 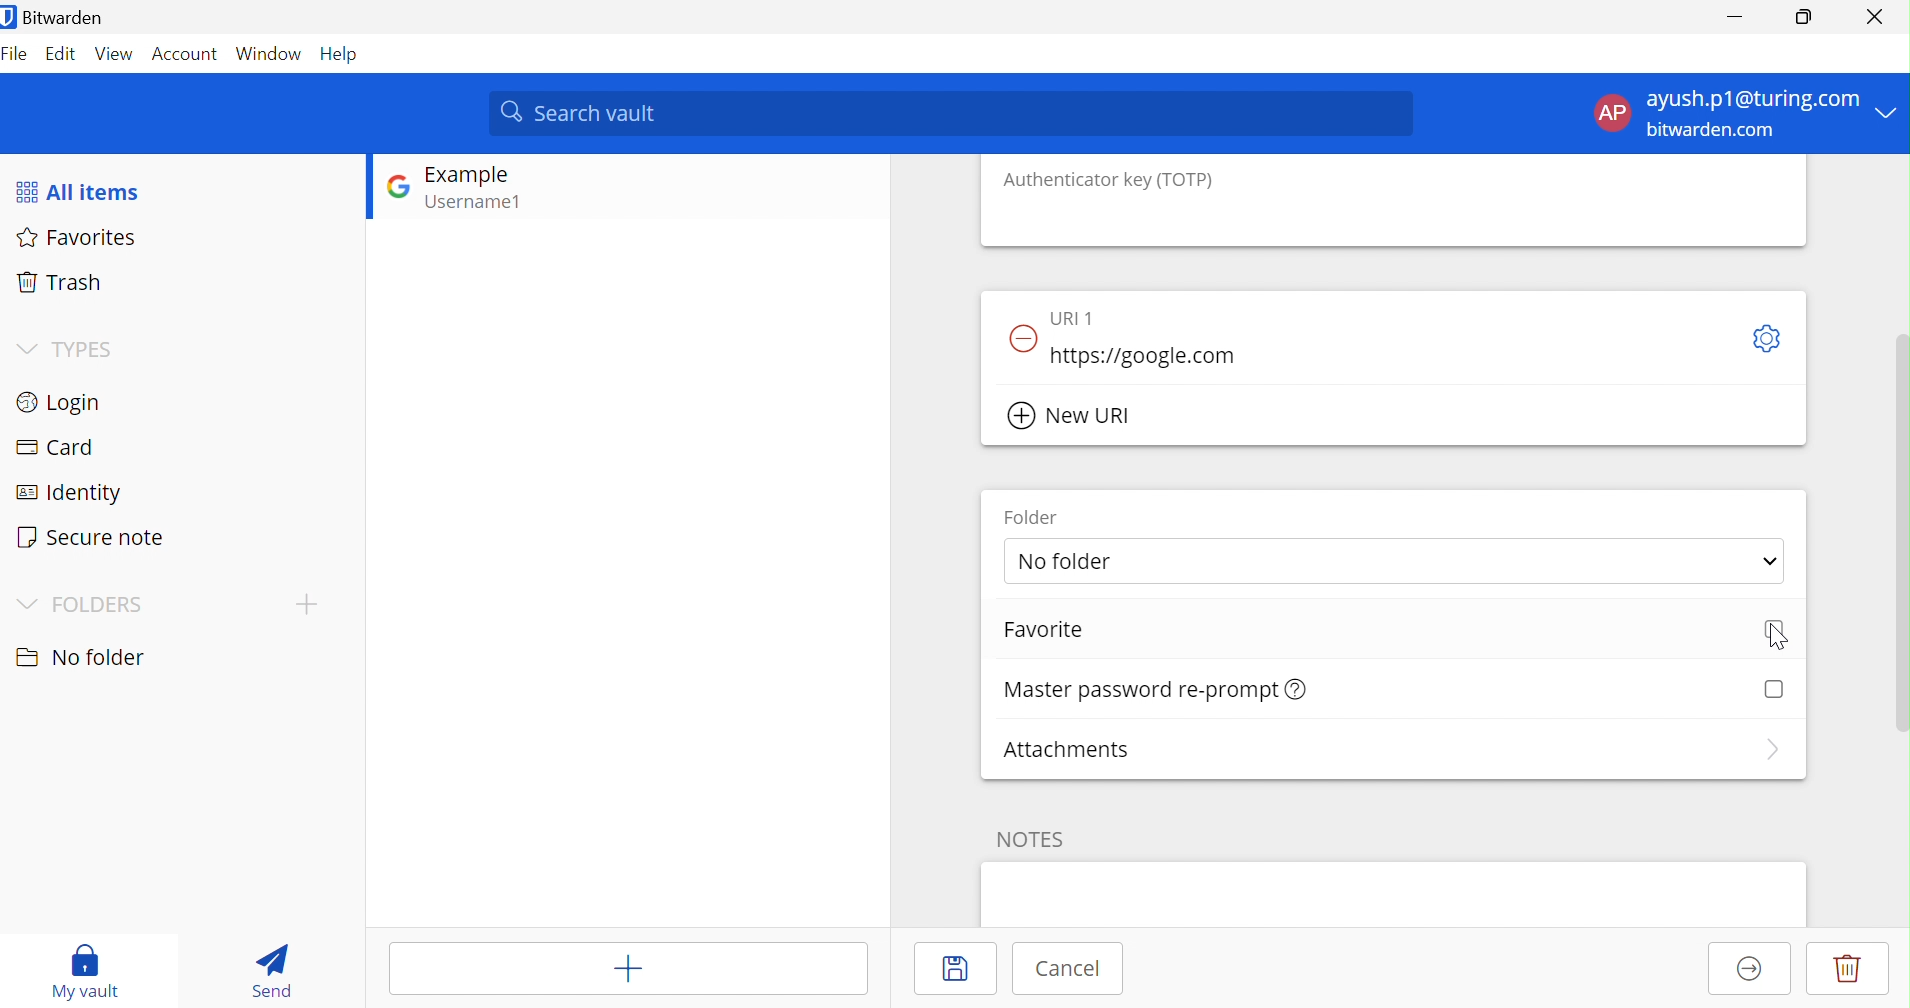 I want to click on No folder, so click(x=78, y=657).